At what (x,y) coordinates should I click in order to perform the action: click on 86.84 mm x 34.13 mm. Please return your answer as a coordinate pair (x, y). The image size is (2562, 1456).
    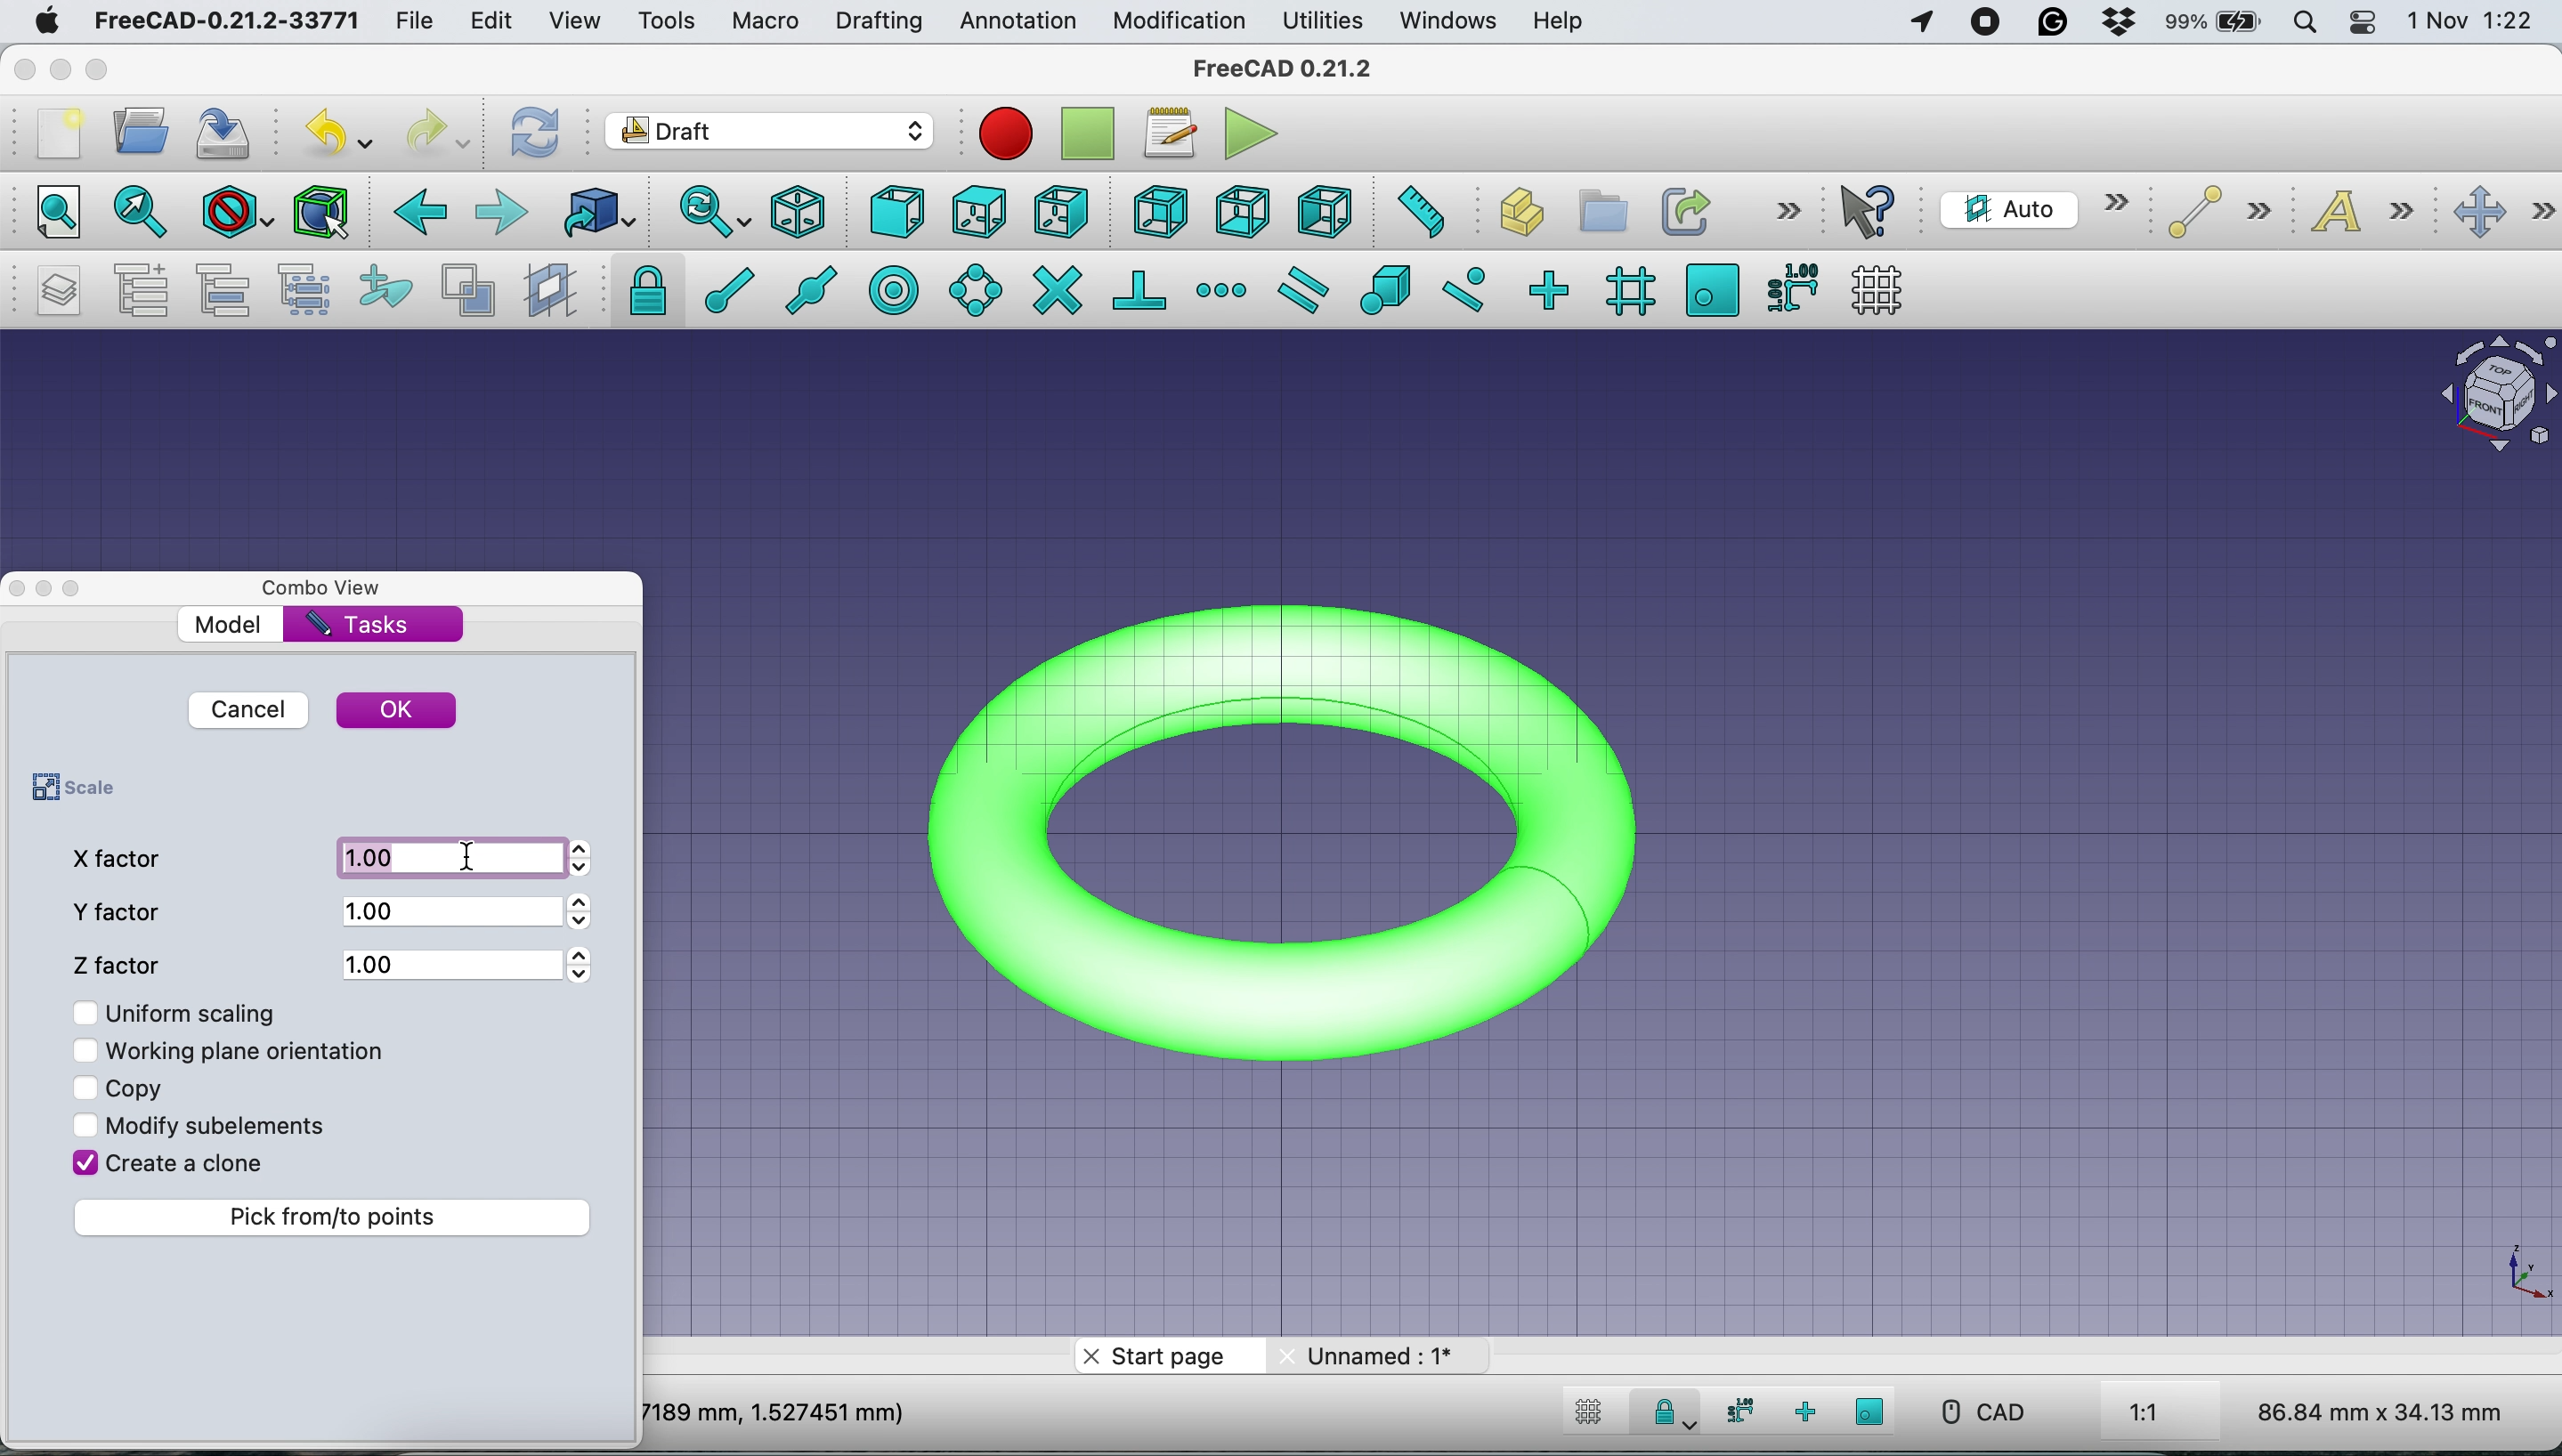
    Looking at the image, I should click on (2383, 1411).